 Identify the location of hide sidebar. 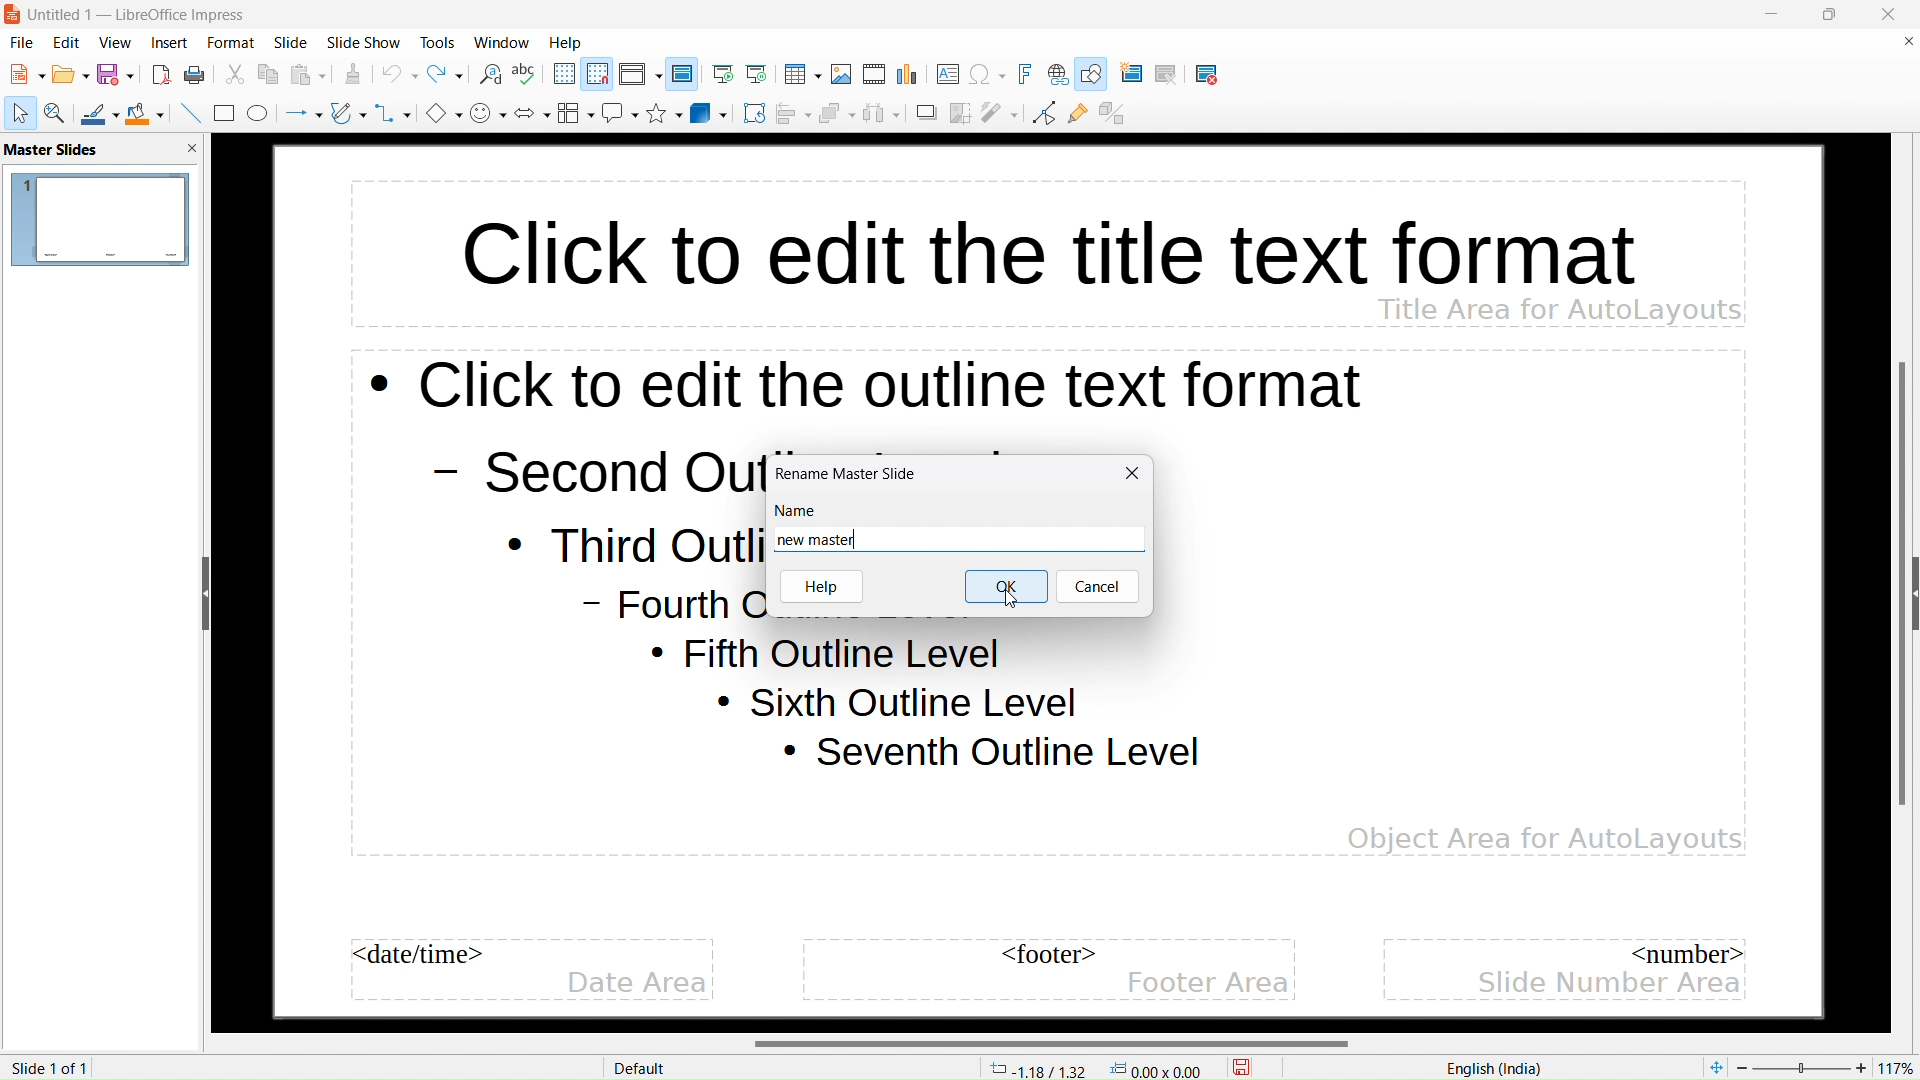
(205, 593).